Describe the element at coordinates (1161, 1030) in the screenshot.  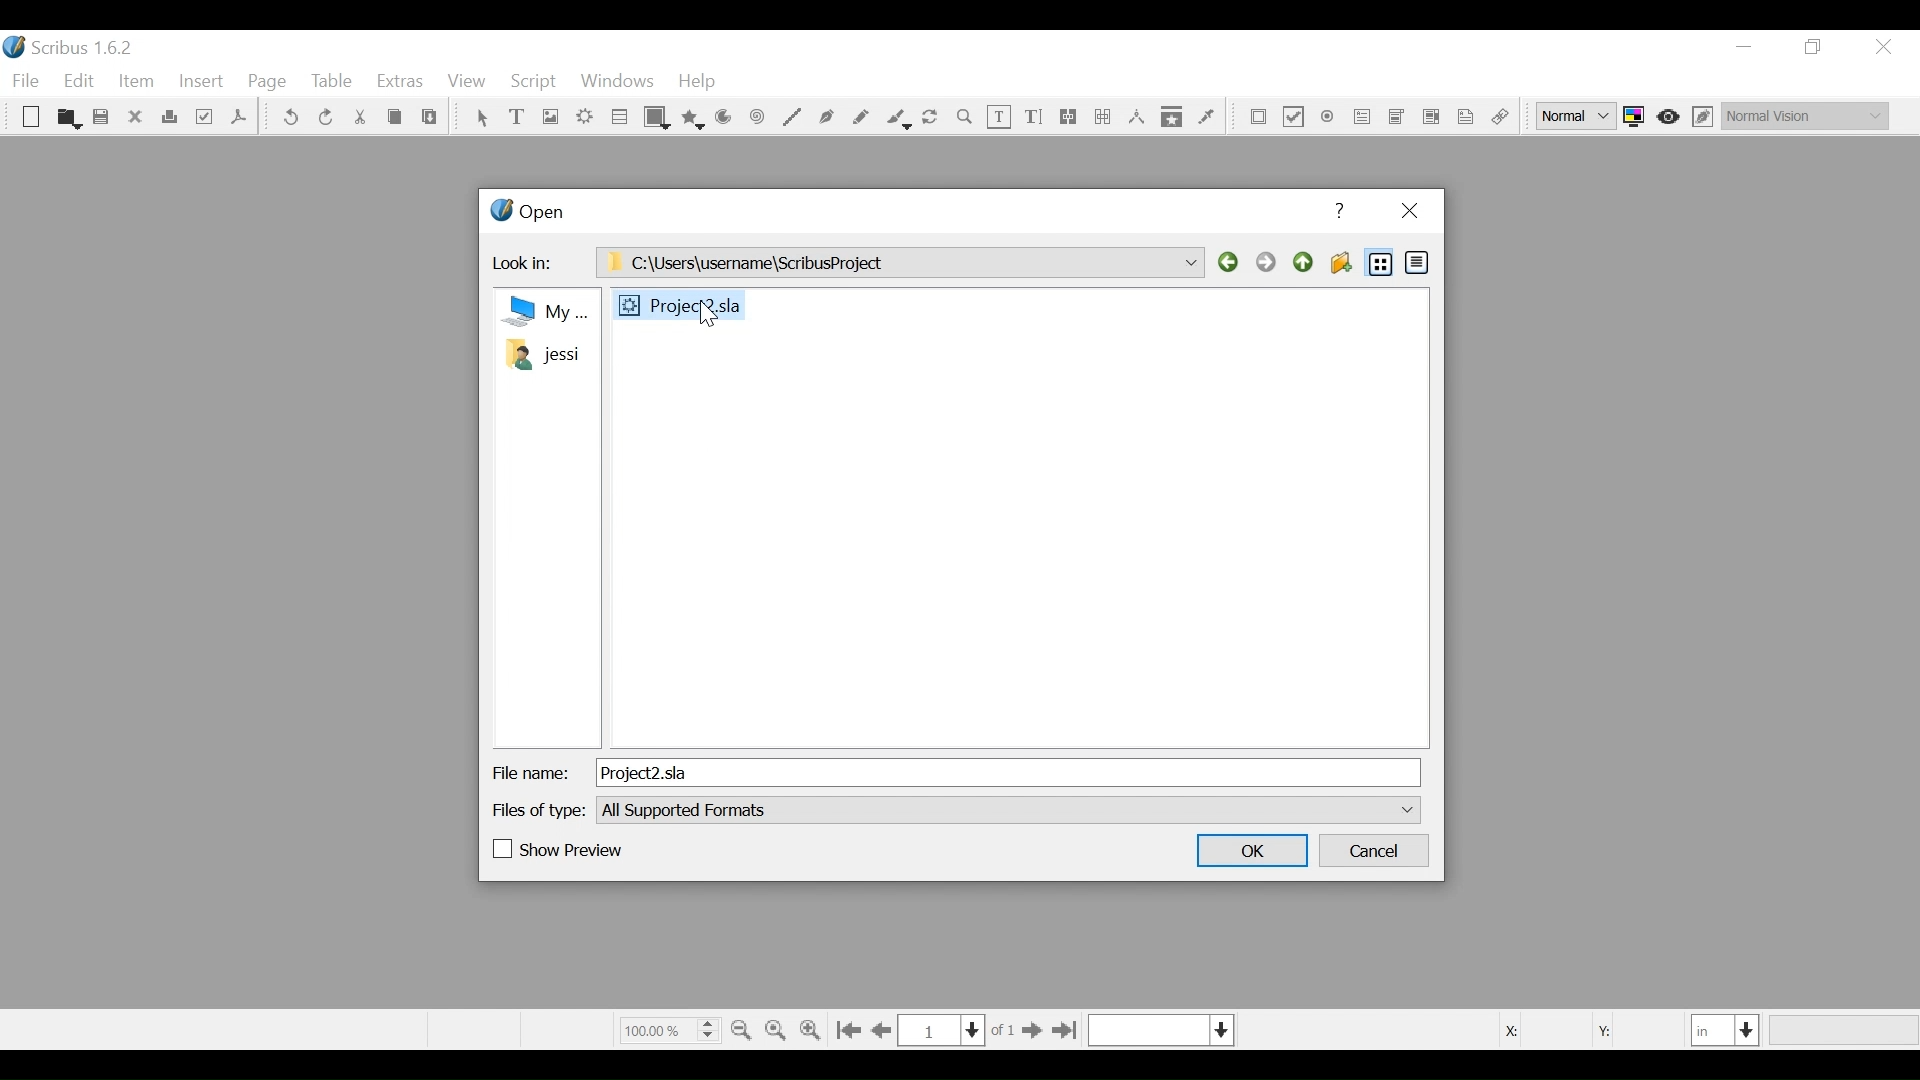
I see `Select the current layer` at that location.